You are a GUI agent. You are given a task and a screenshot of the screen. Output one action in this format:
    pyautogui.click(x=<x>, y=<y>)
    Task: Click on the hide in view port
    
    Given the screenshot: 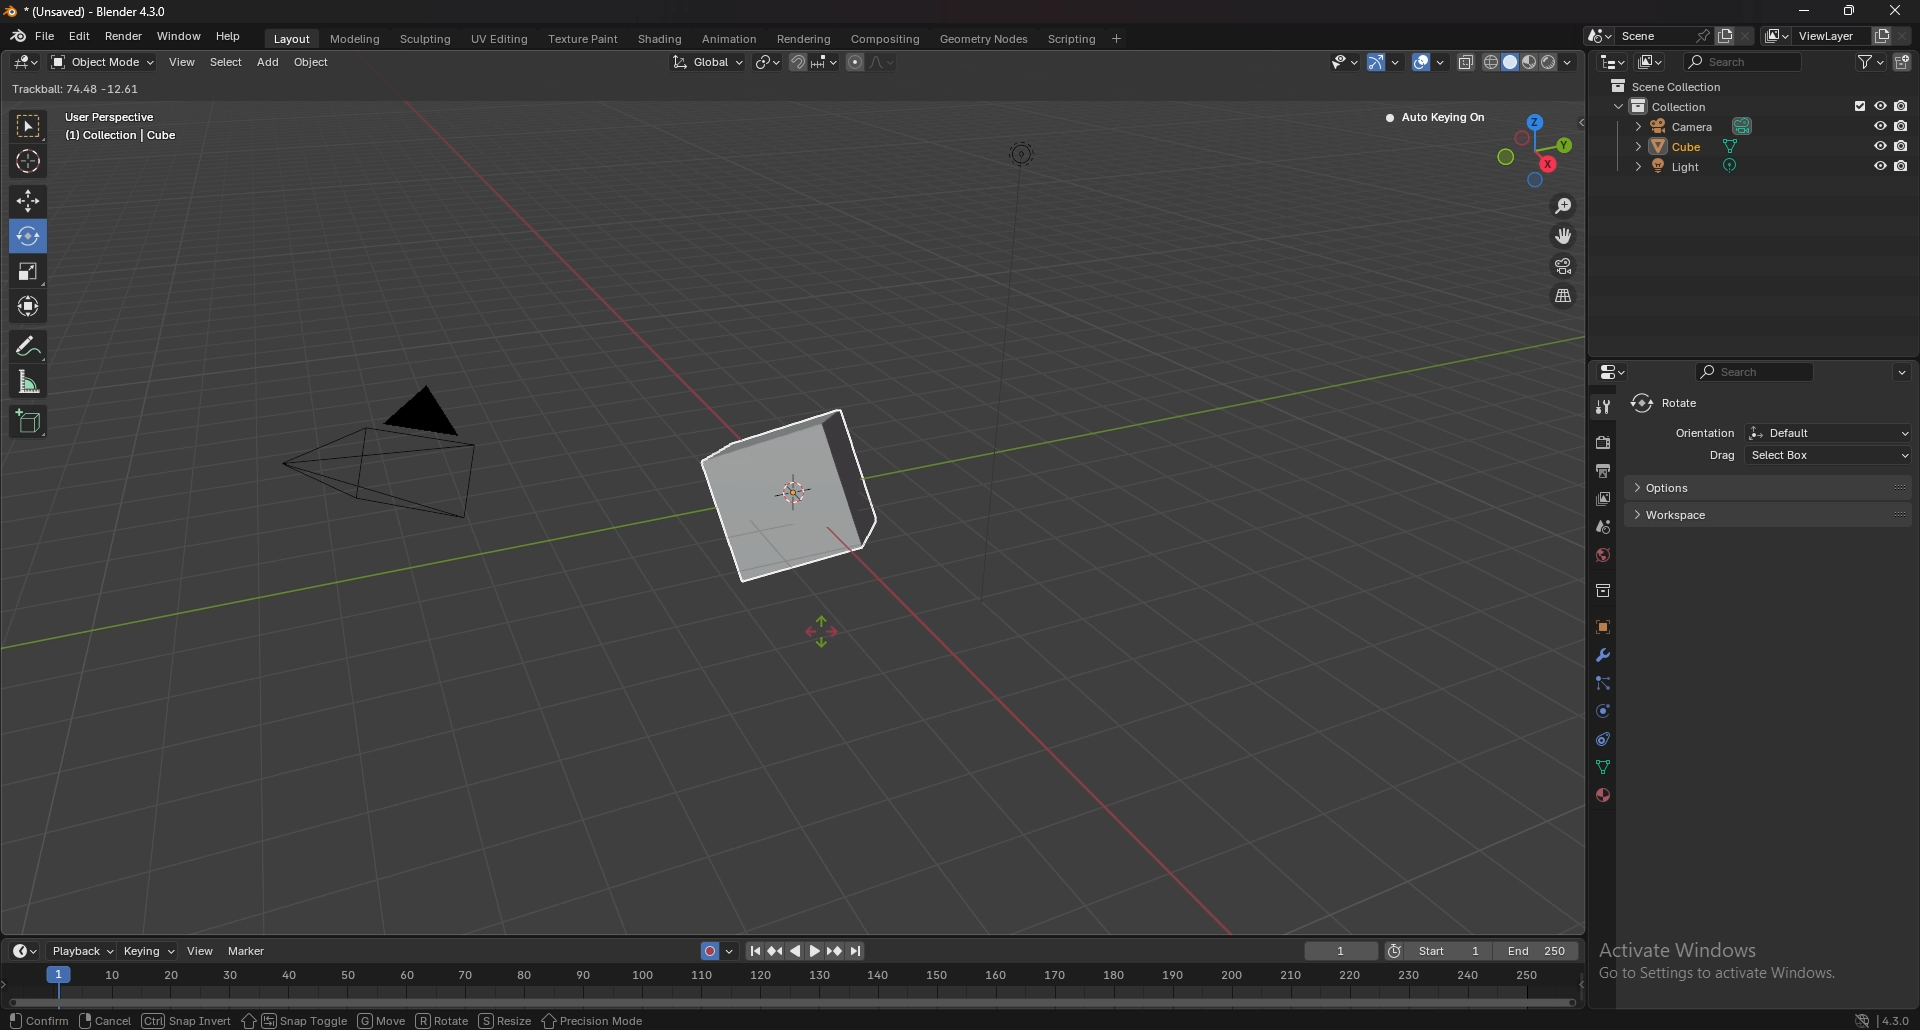 What is the action you would take?
    pyautogui.click(x=1880, y=105)
    